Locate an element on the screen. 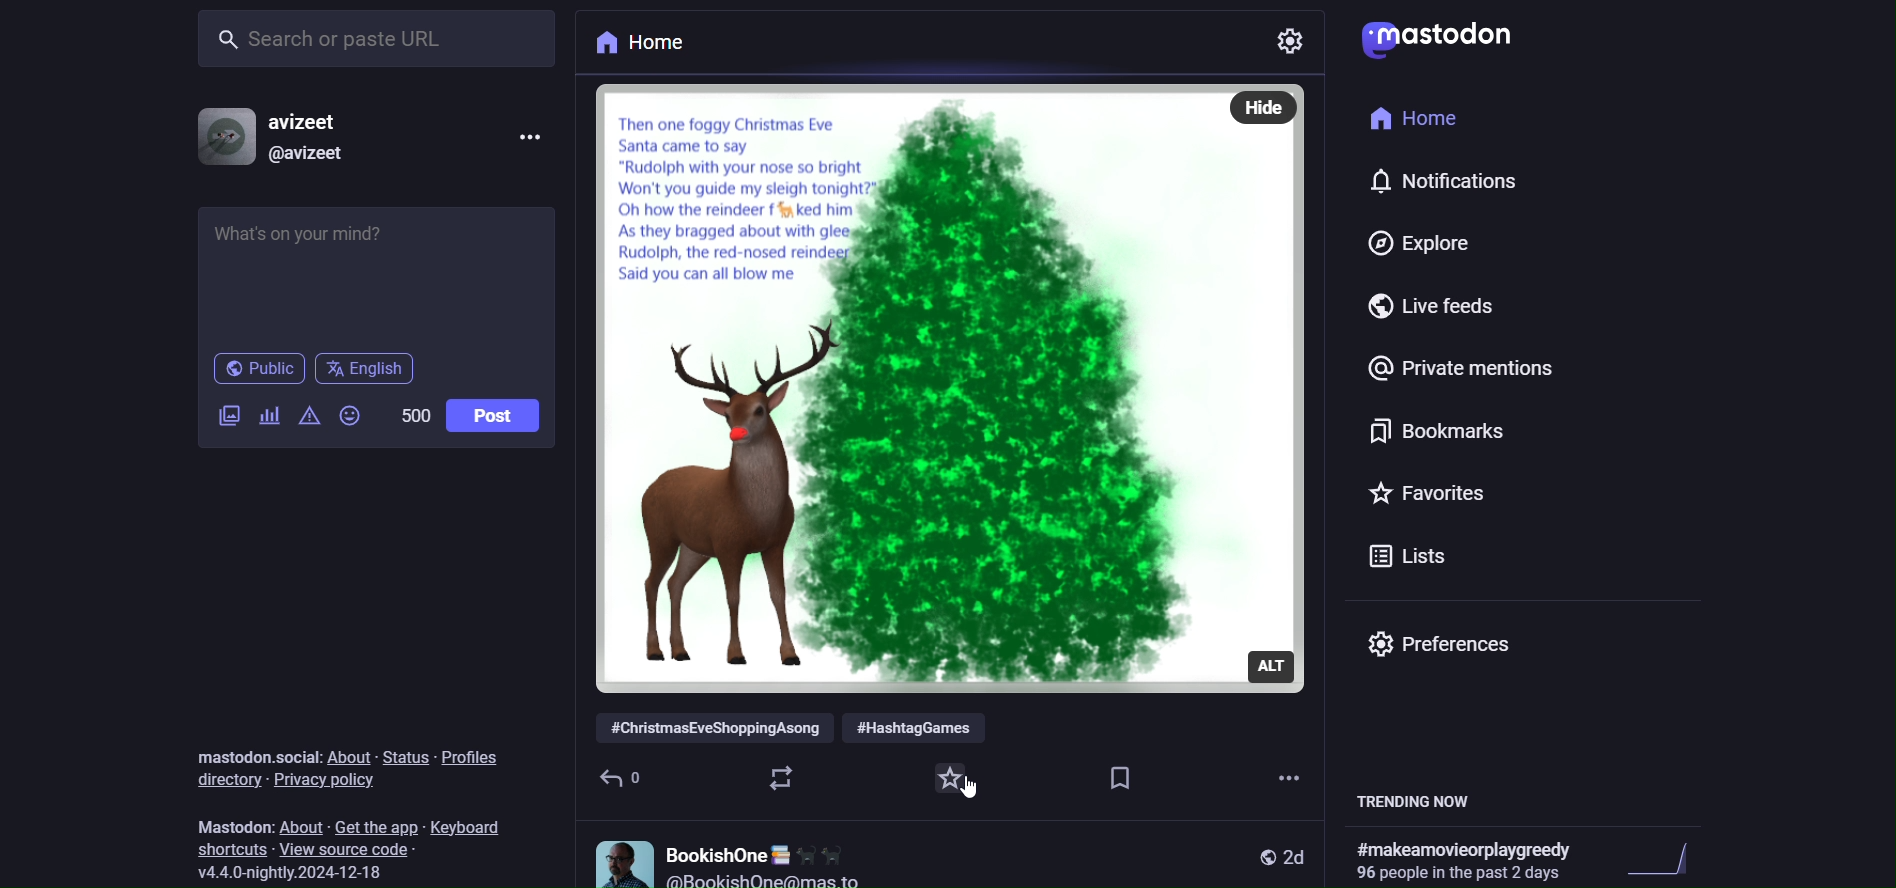  bookmark is located at coordinates (1117, 774).